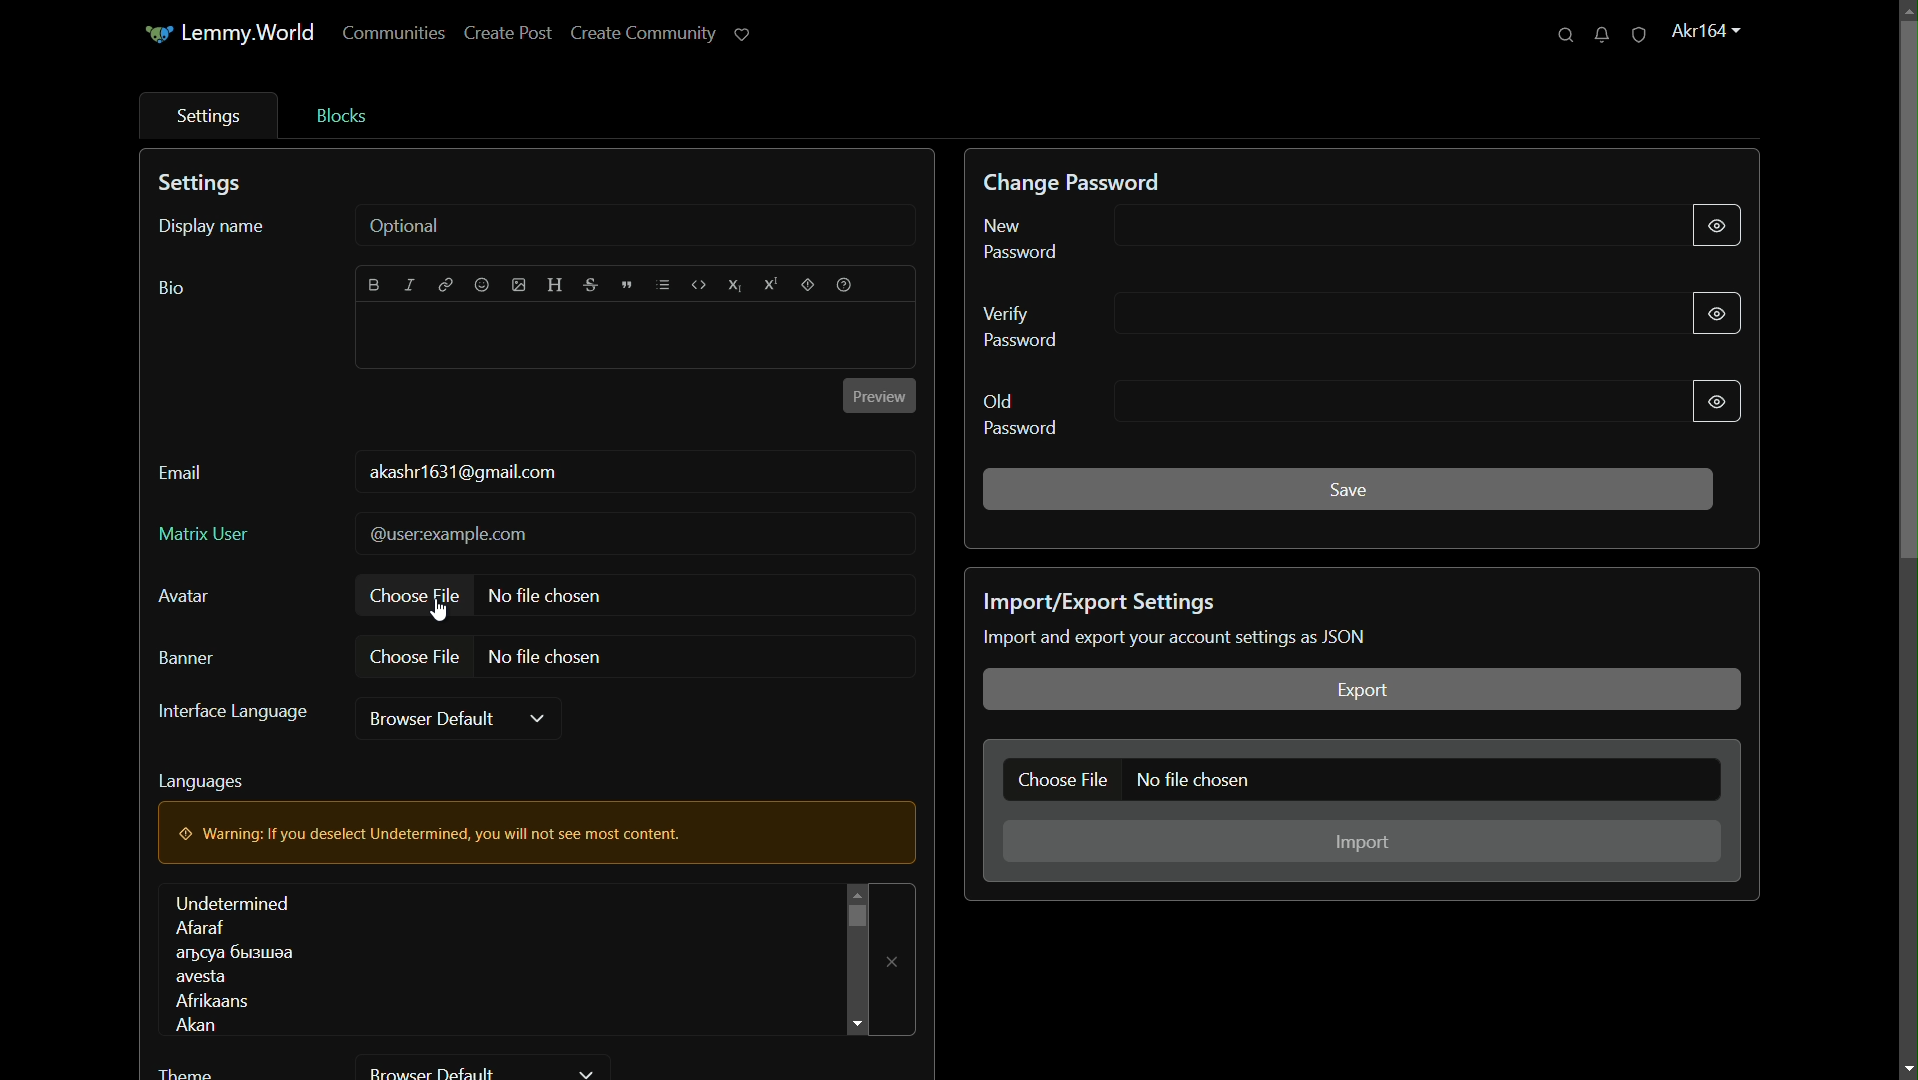 The width and height of the screenshot is (1918, 1080). Describe the element at coordinates (170, 289) in the screenshot. I see `bio` at that location.